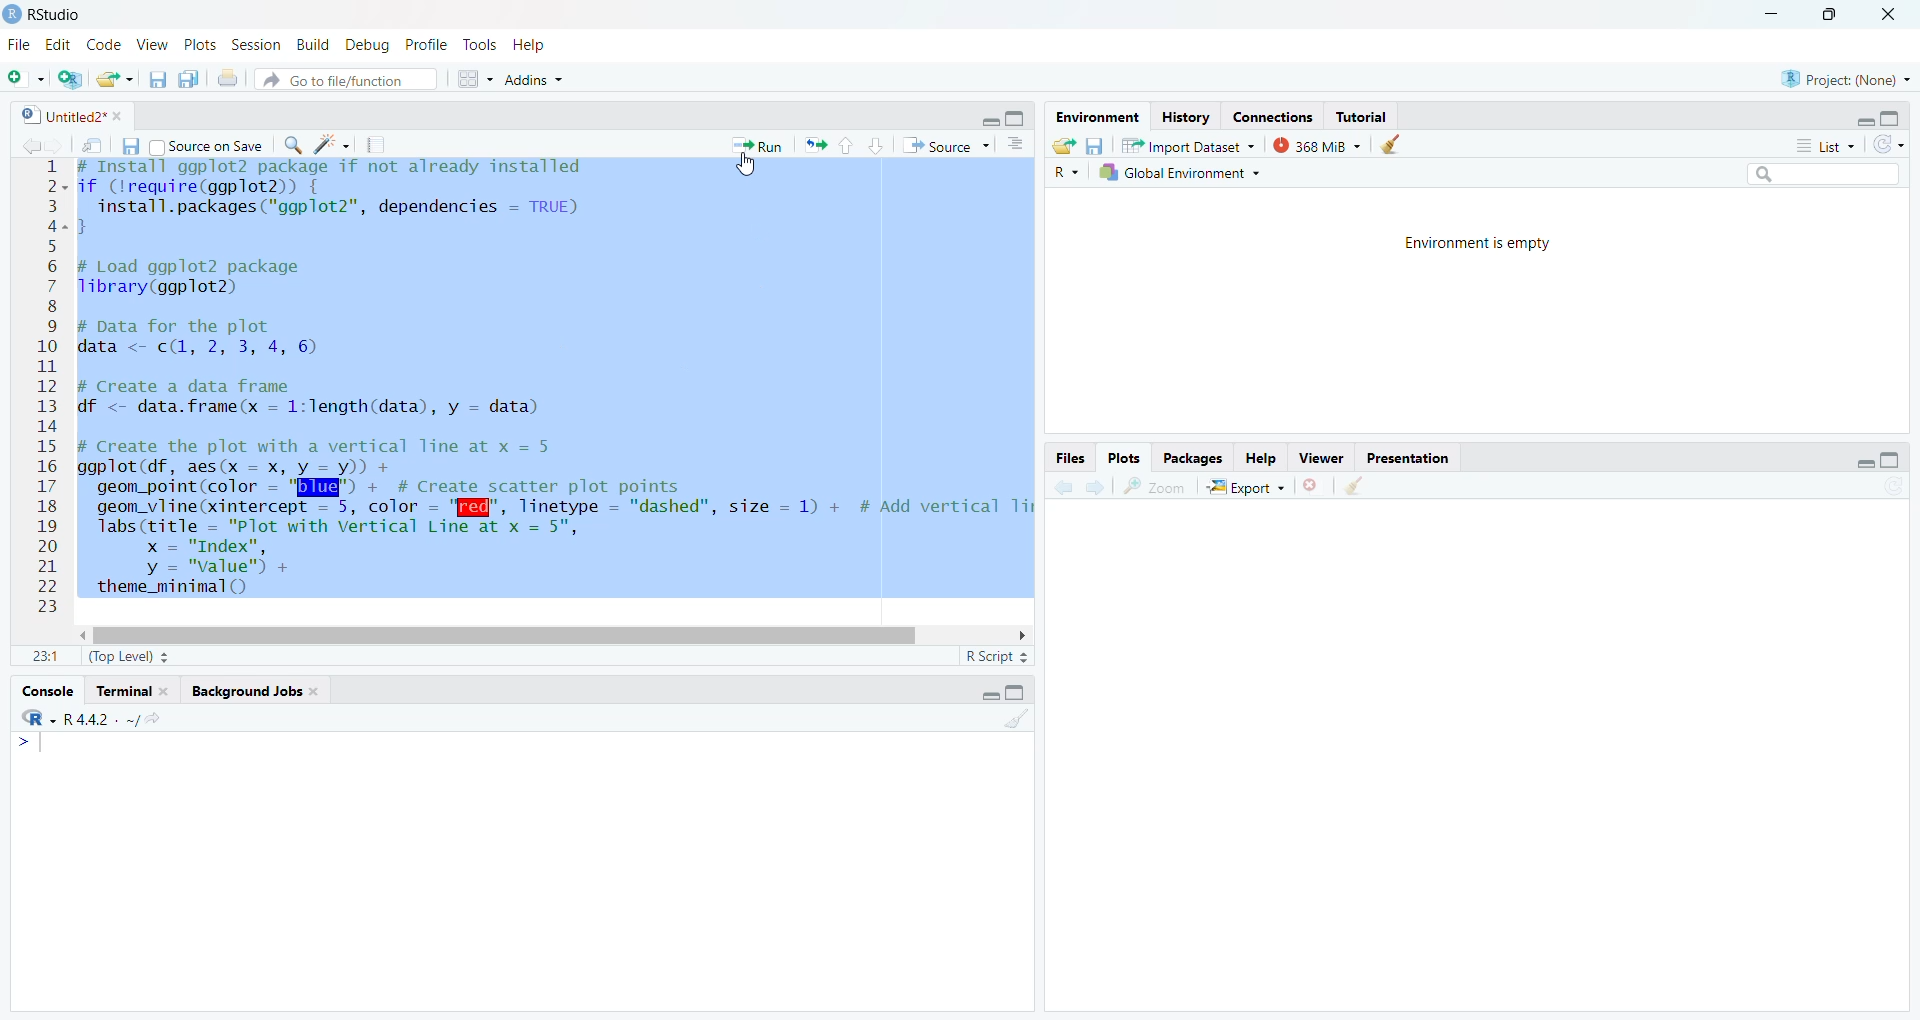 The height and width of the screenshot is (1020, 1920). Describe the element at coordinates (23, 145) in the screenshot. I see `back` at that location.